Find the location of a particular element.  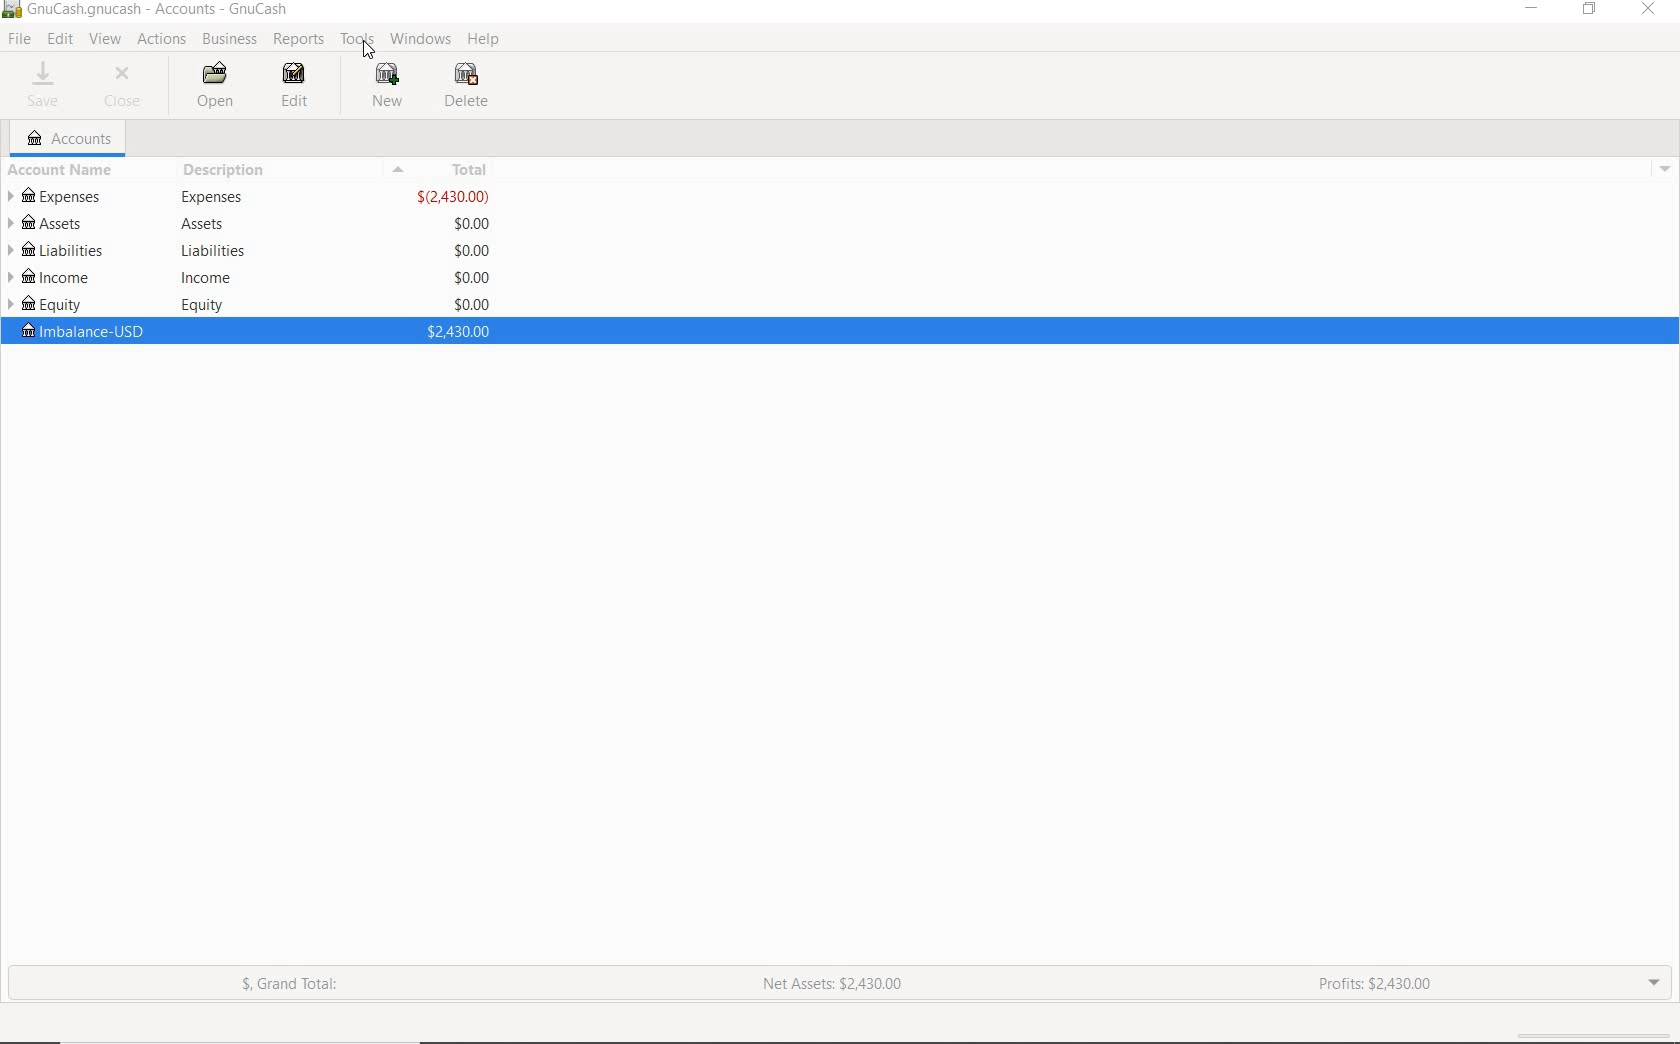

$0.00 is located at coordinates (473, 224).